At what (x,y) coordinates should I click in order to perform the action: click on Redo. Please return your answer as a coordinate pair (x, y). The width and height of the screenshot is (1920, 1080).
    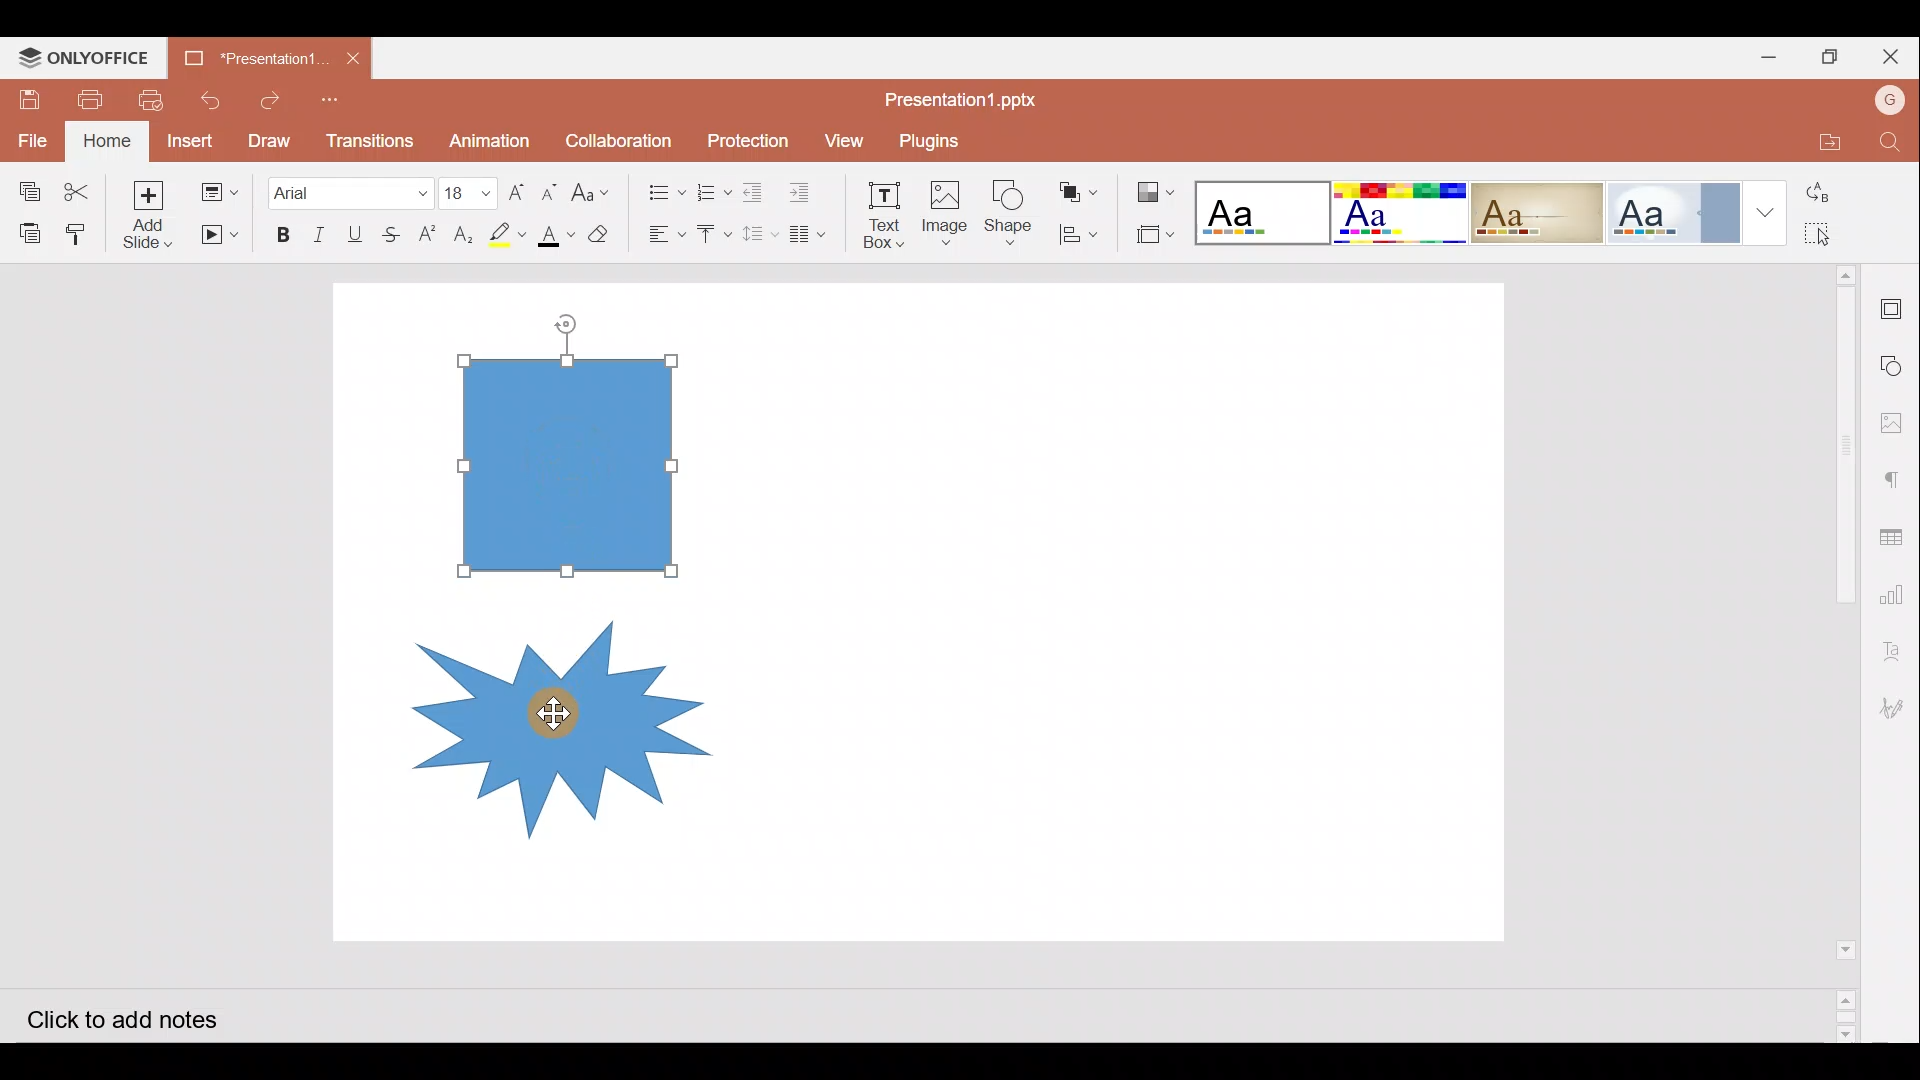
    Looking at the image, I should click on (268, 95).